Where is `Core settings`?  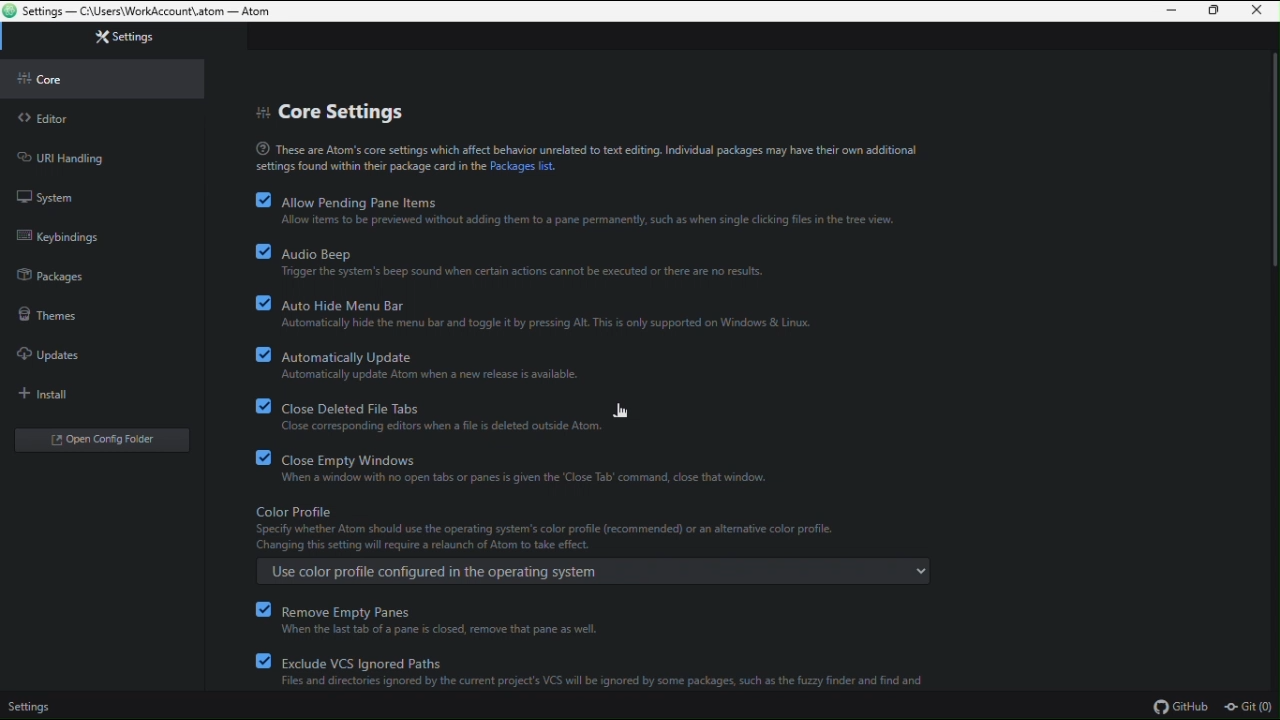
Core settings is located at coordinates (327, 112).